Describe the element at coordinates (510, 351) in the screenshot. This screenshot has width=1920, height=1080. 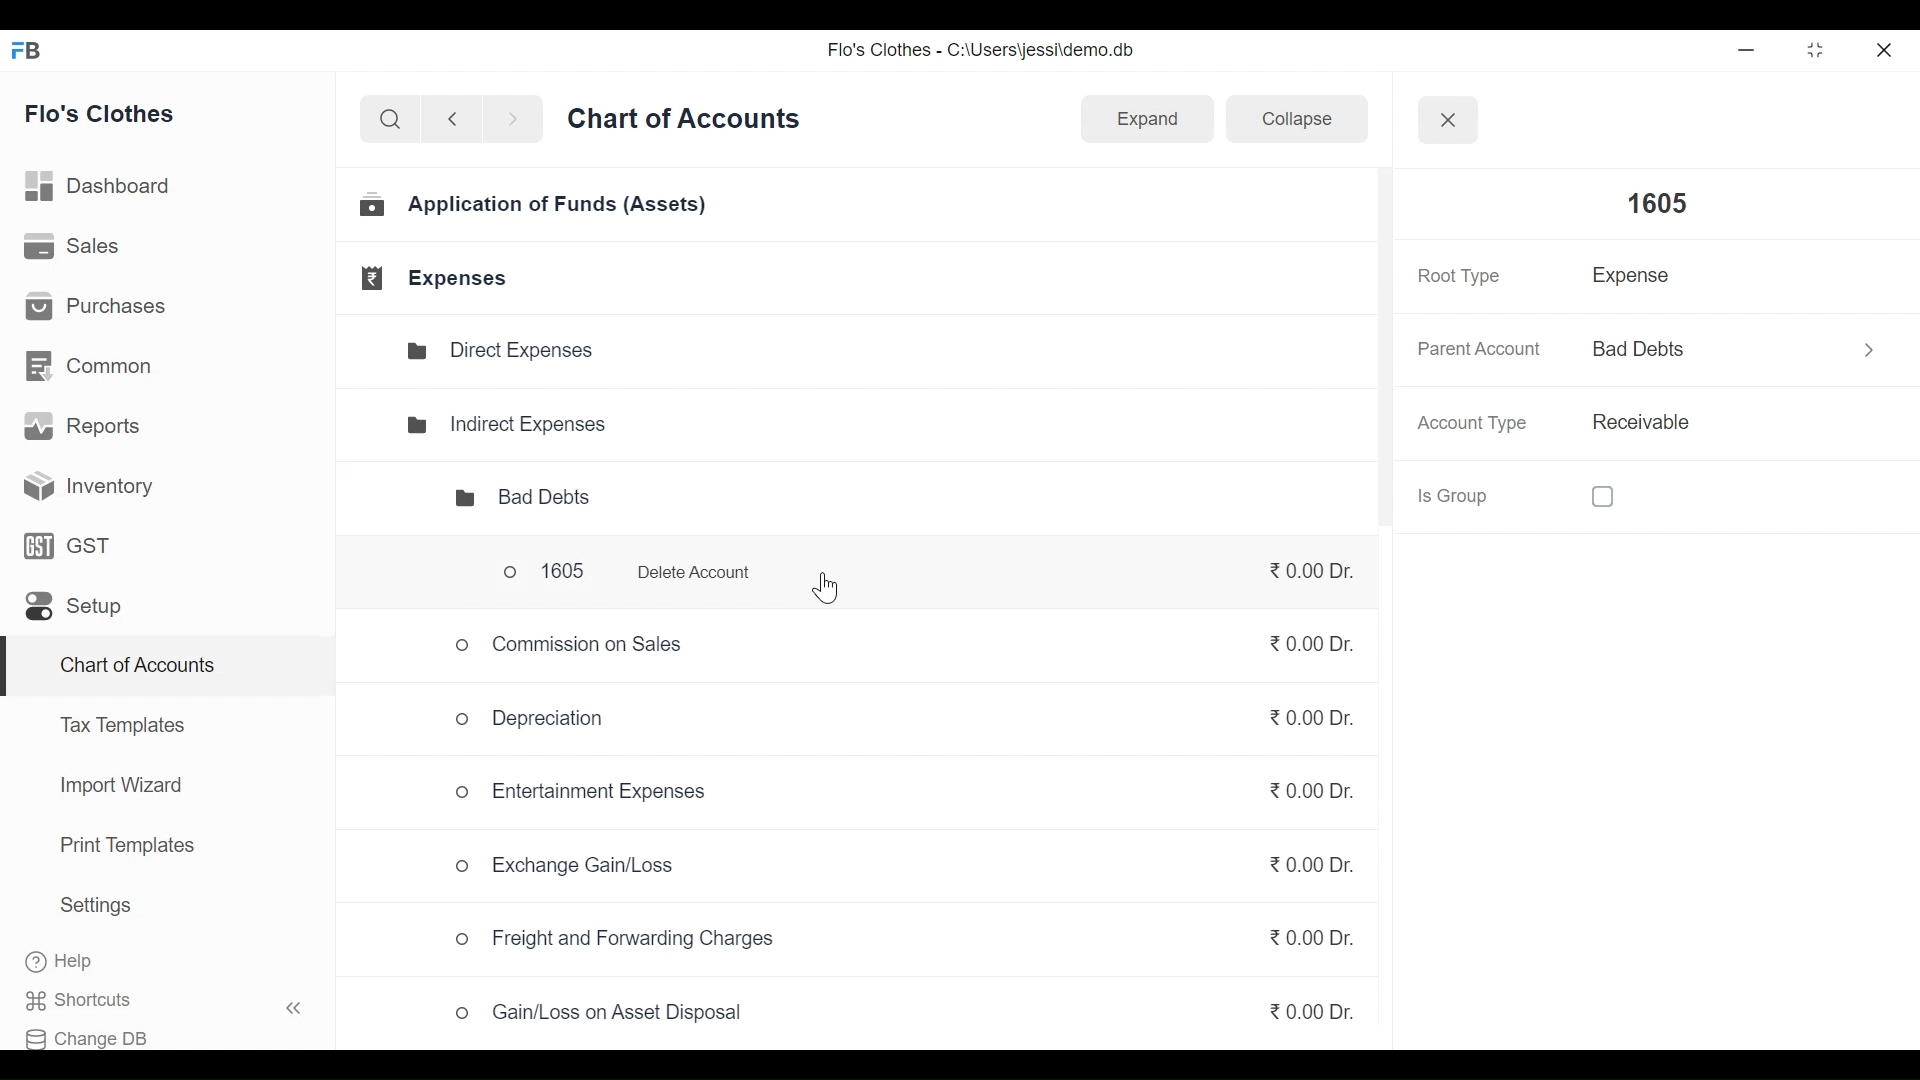
I see `Direct Expenses` at that location.